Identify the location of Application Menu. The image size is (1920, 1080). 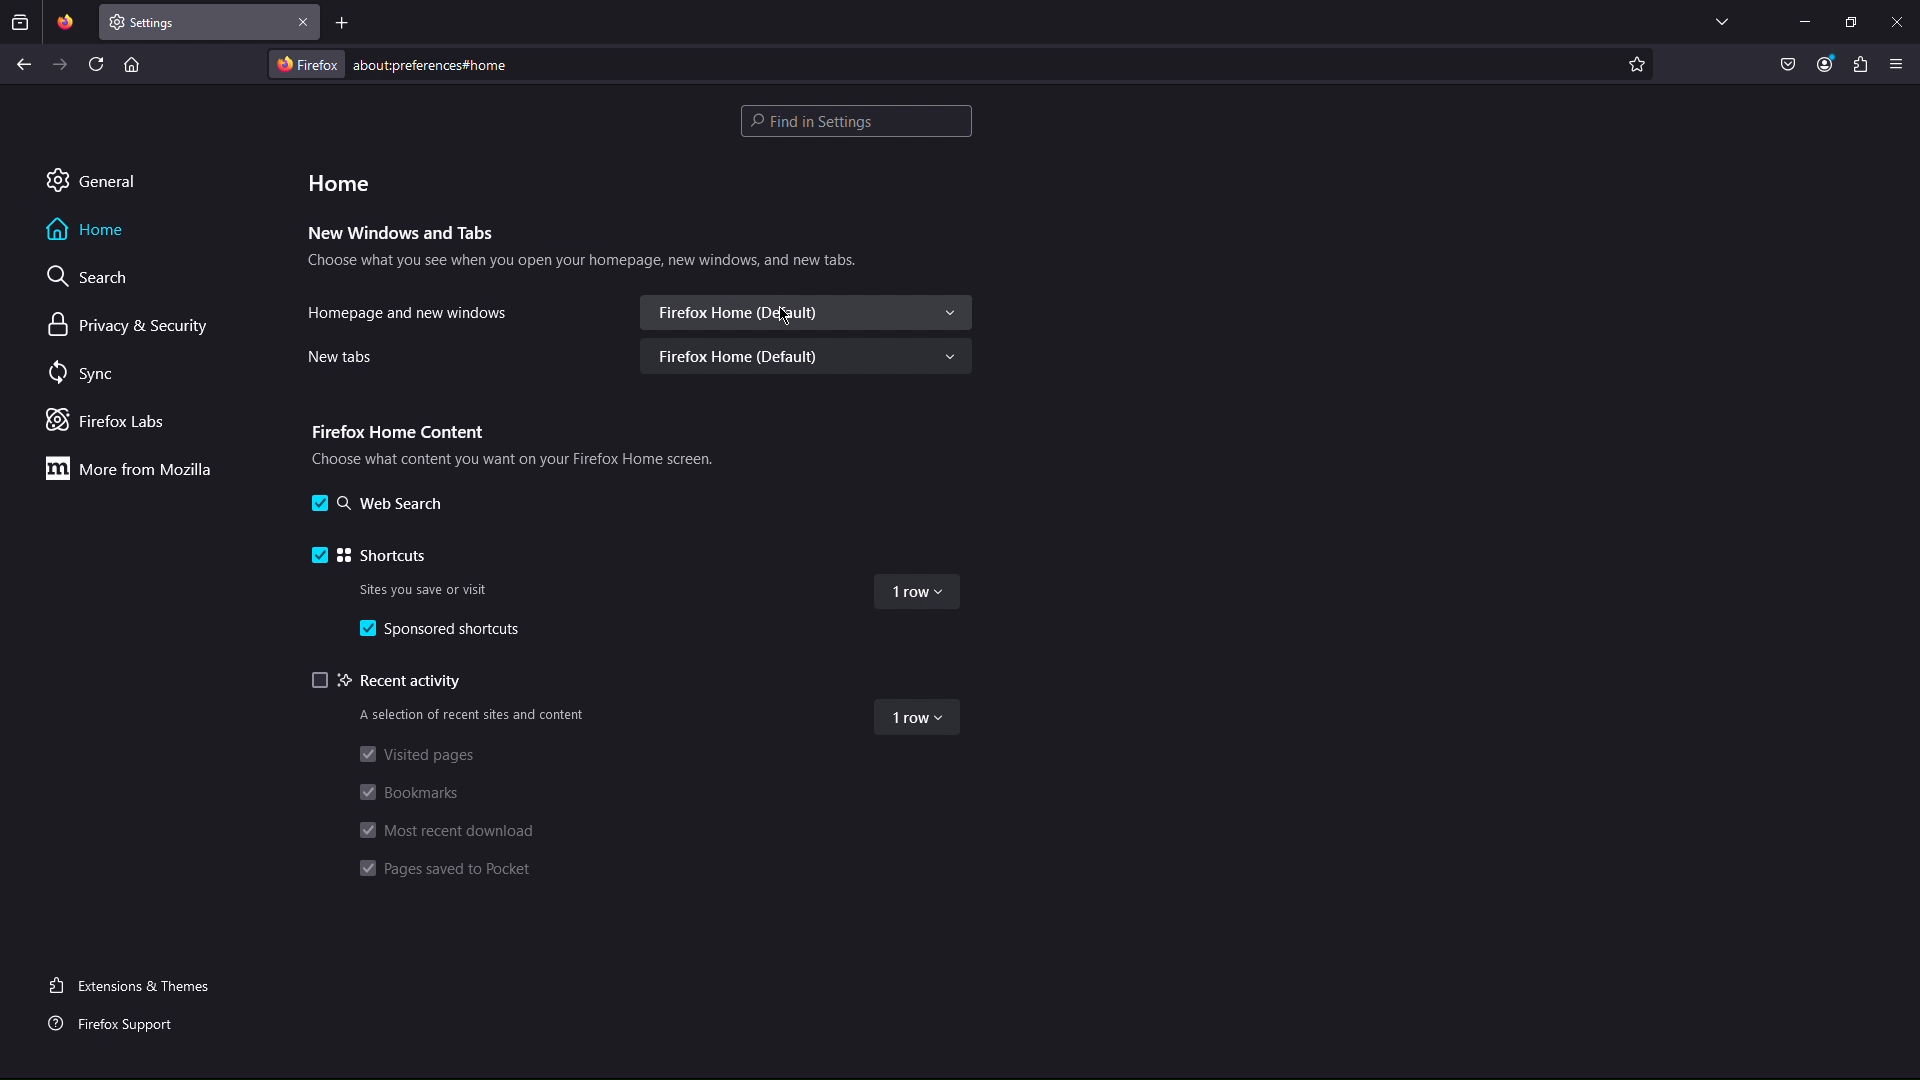
(1897, 66).